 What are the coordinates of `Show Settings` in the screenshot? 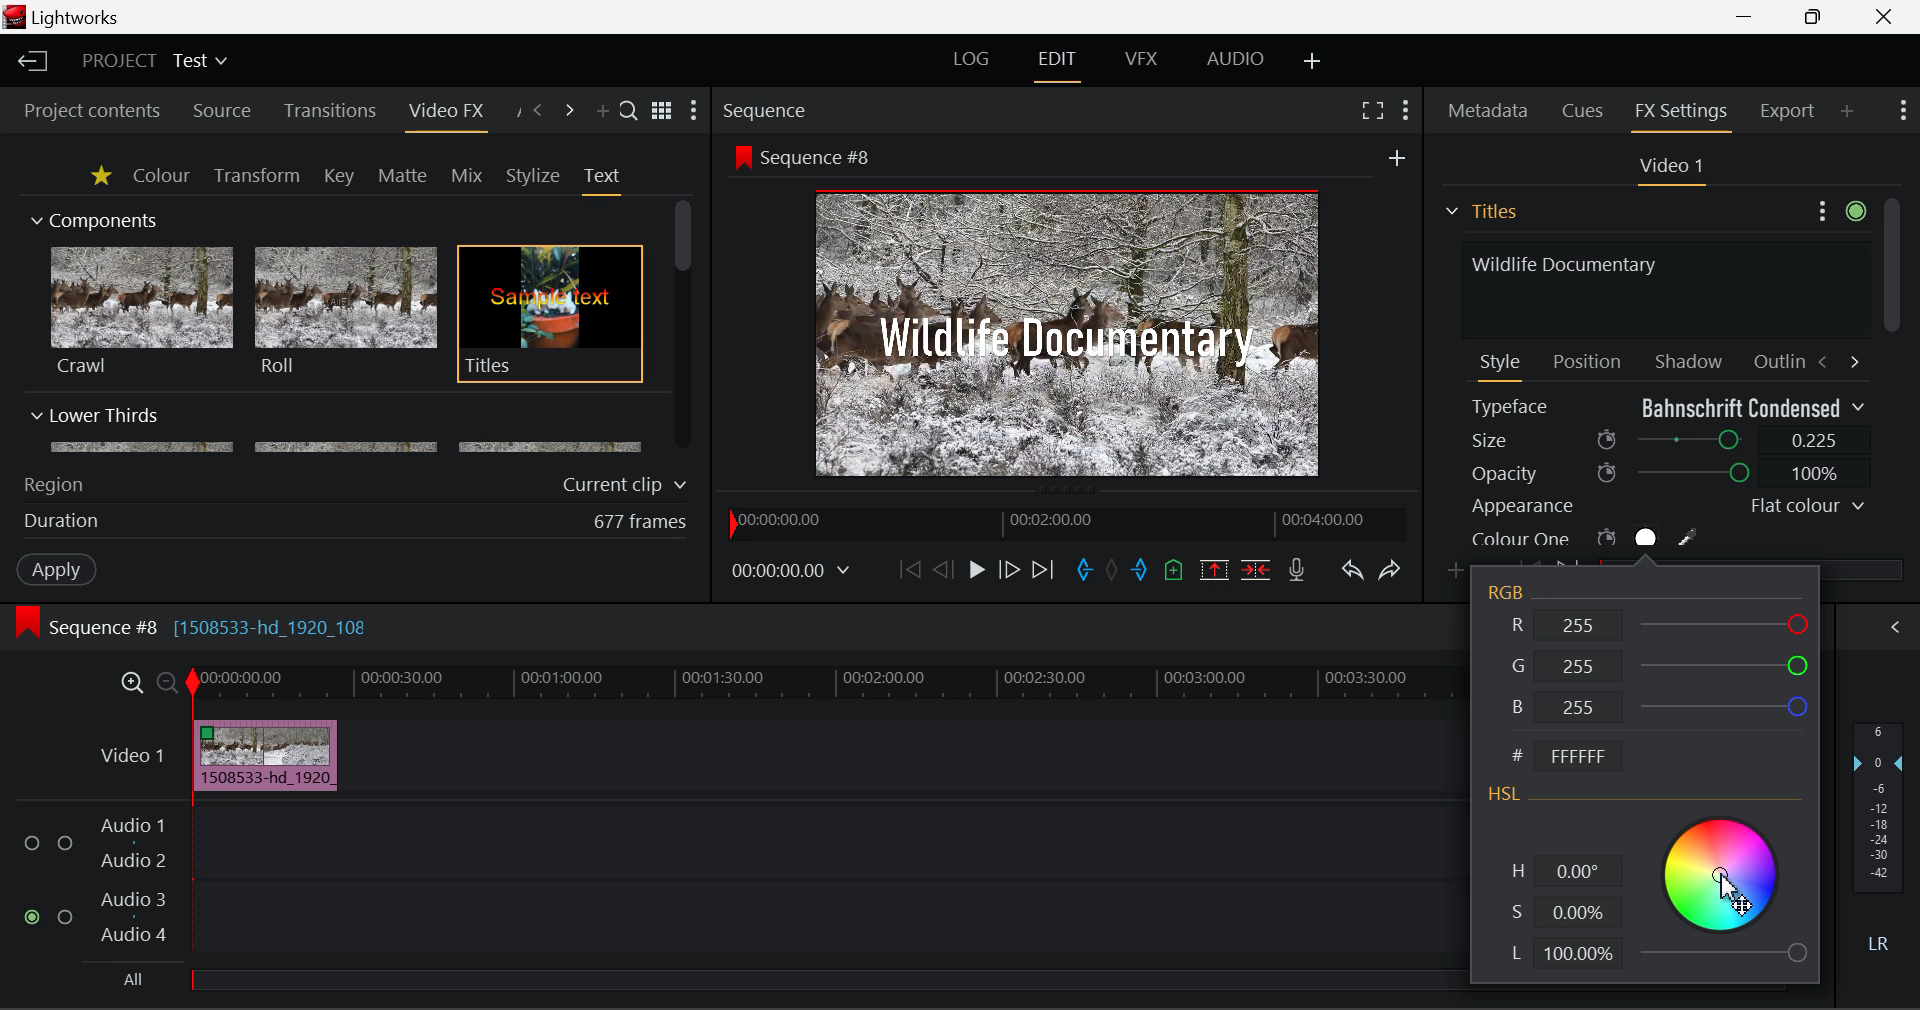 It's located at (1408, 111).